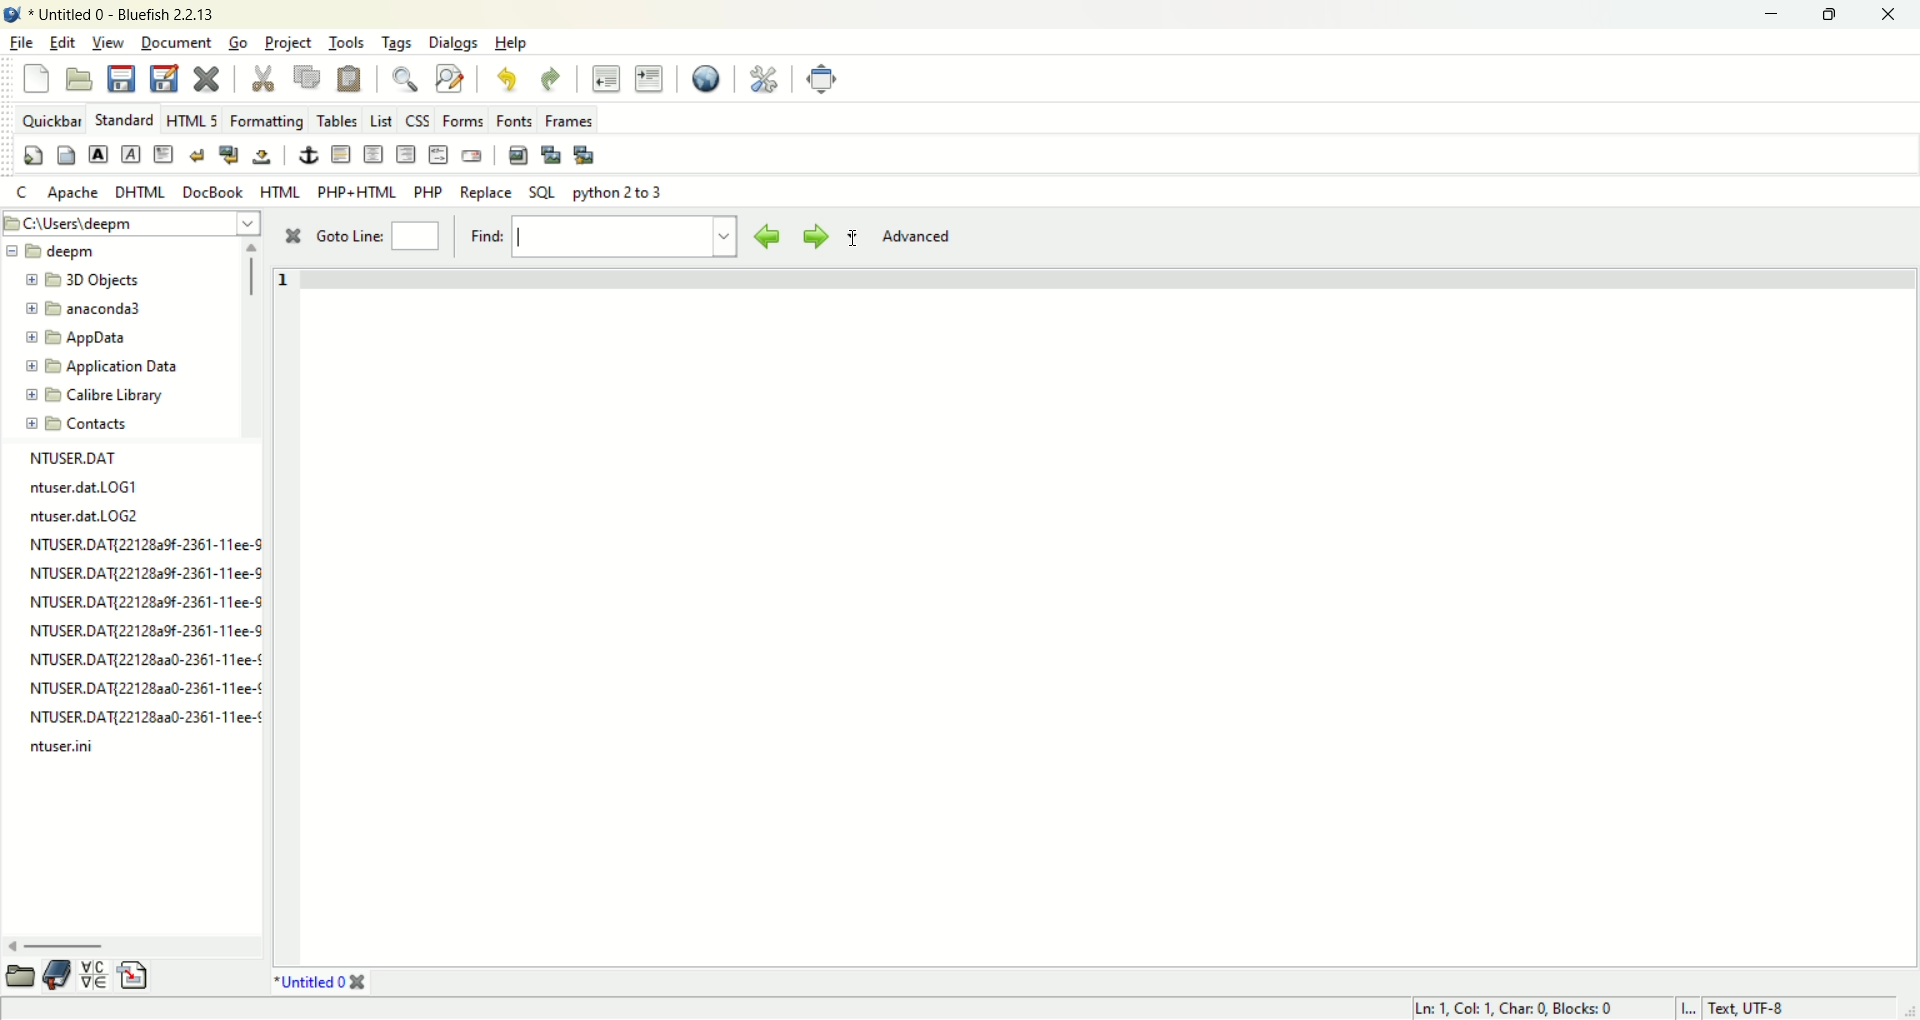 The width and height of the screenshot is (1920, 1020). I want to click on document, so click(175, 39).